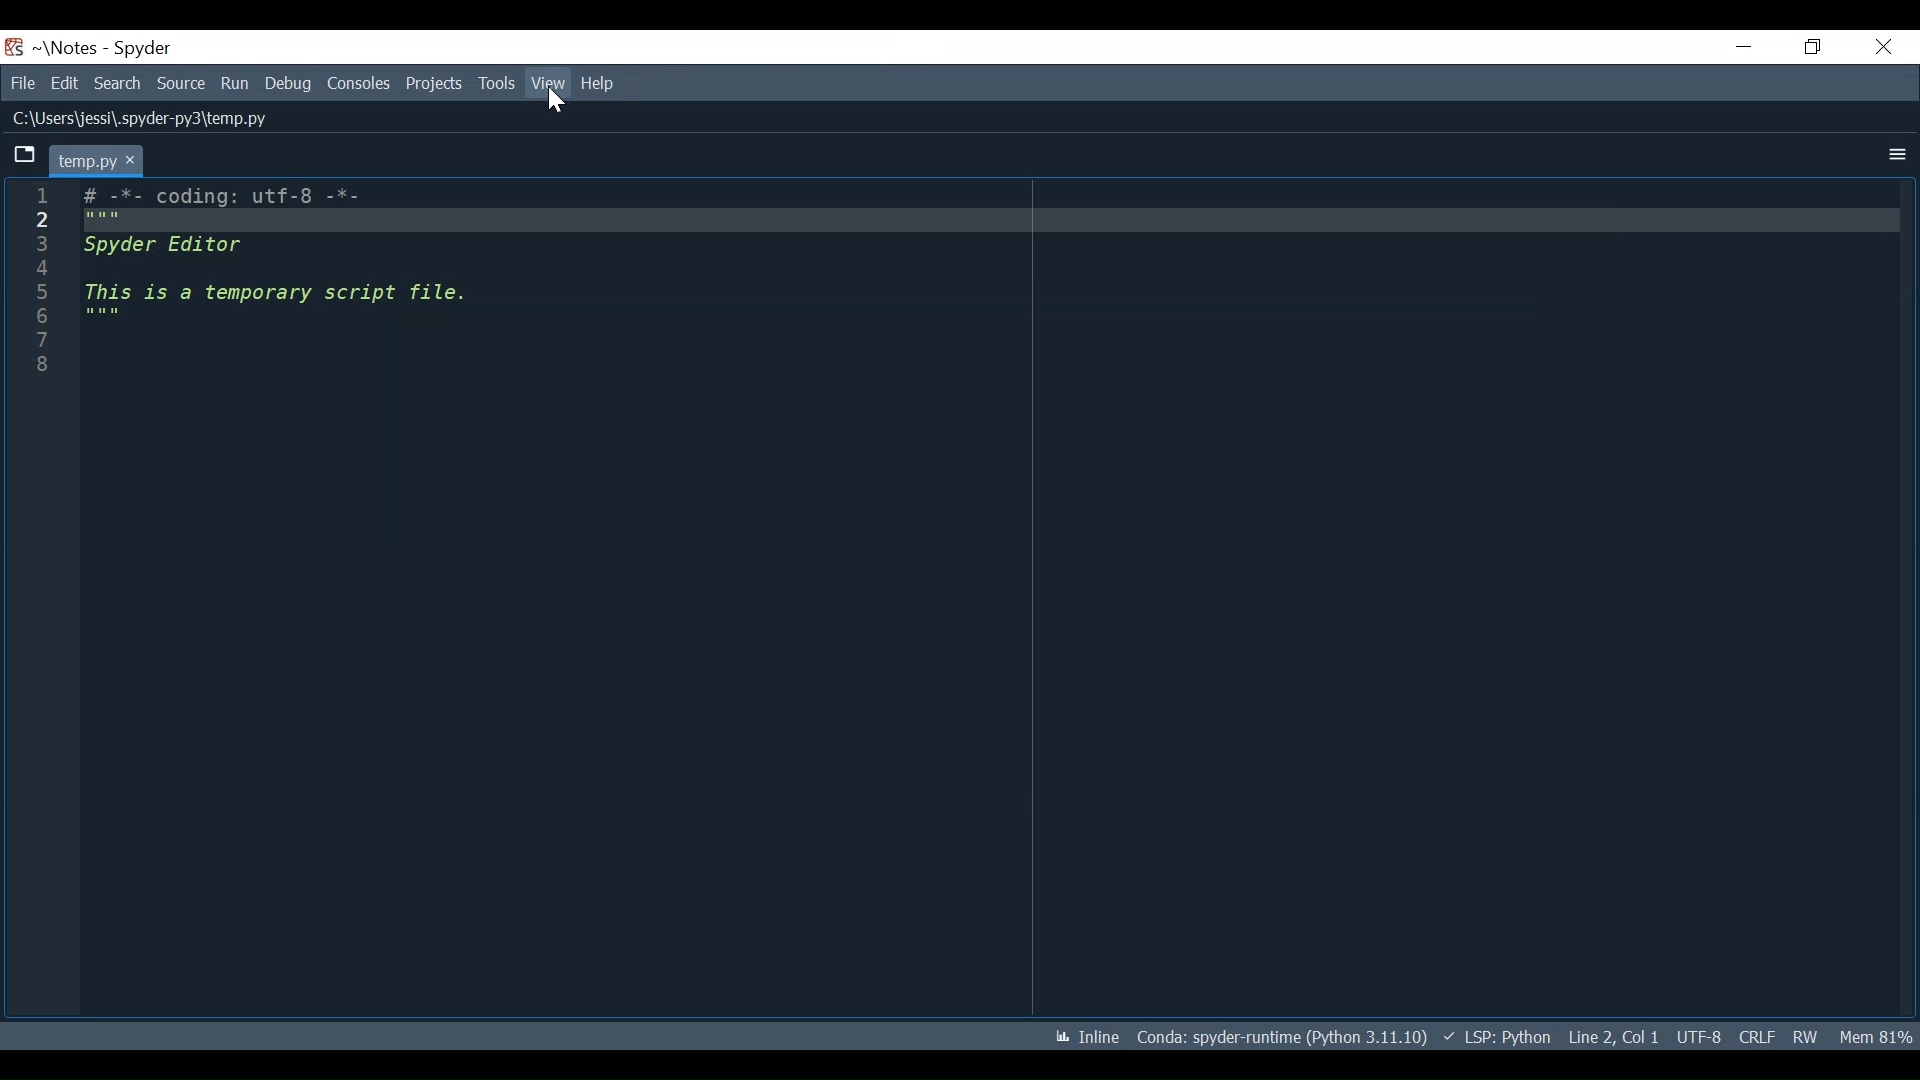 This screenshot has width=1920, height=1080. Describe the element at coordinates (136, 119) in the screenshot. I see `C:\Users\jessi\.spyder-py3\temp.py` at that location.